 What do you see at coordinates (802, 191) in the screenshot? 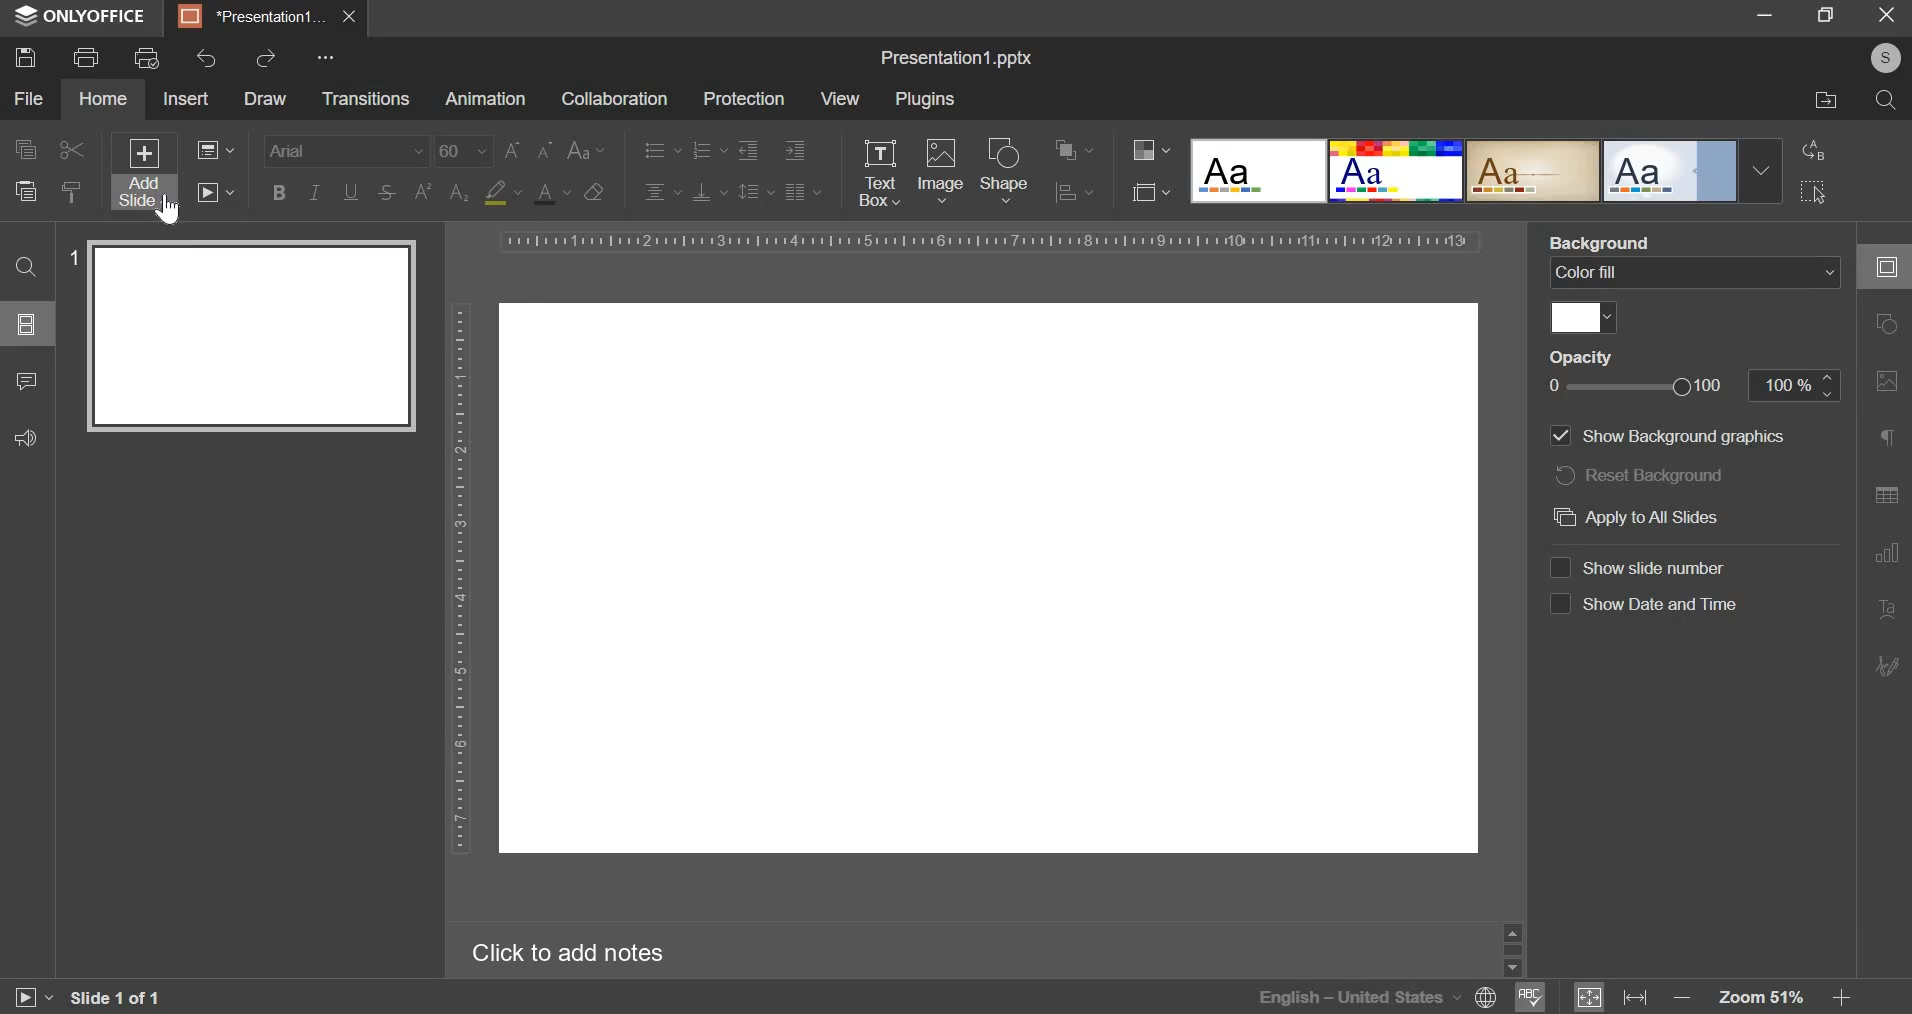
I see `paragraph alignment` at bounding box center [802, 191].